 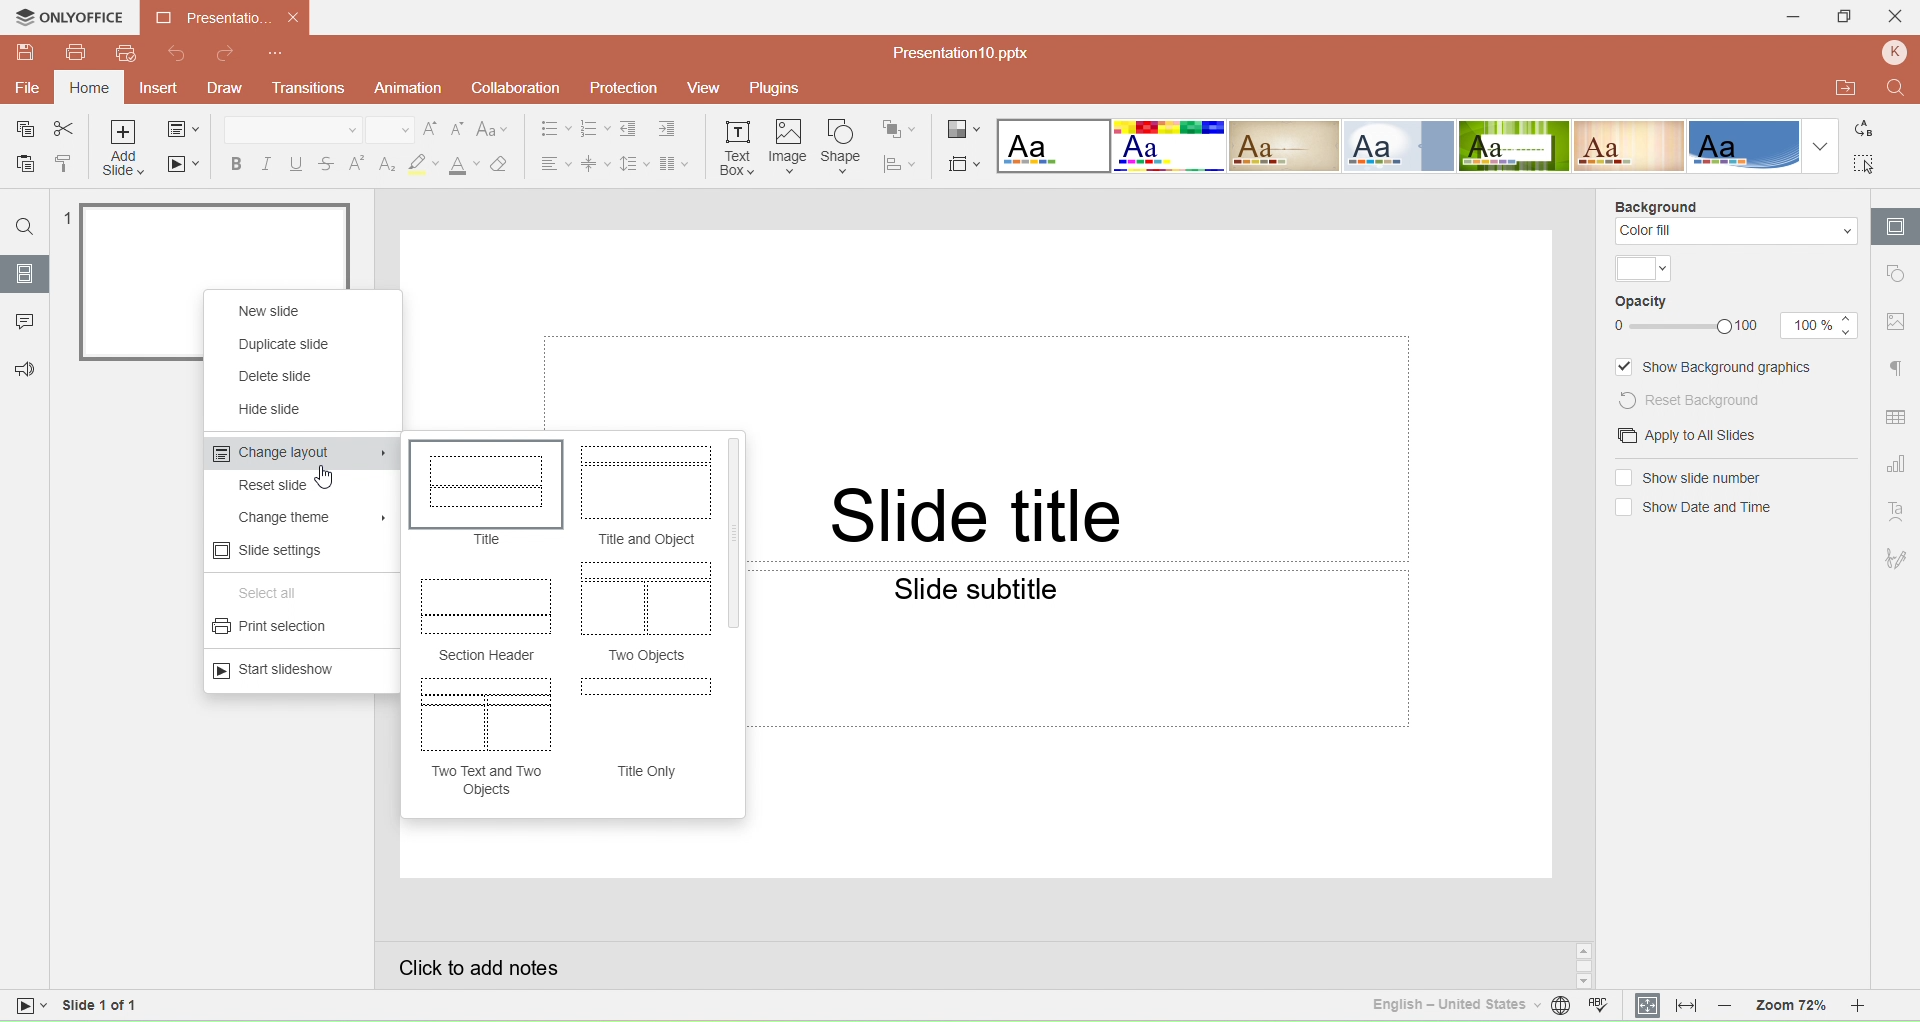 What do you see at coordinates (1897, 418) in the screenshot?
I see `Table setting` at bounding box center [1897, 418].